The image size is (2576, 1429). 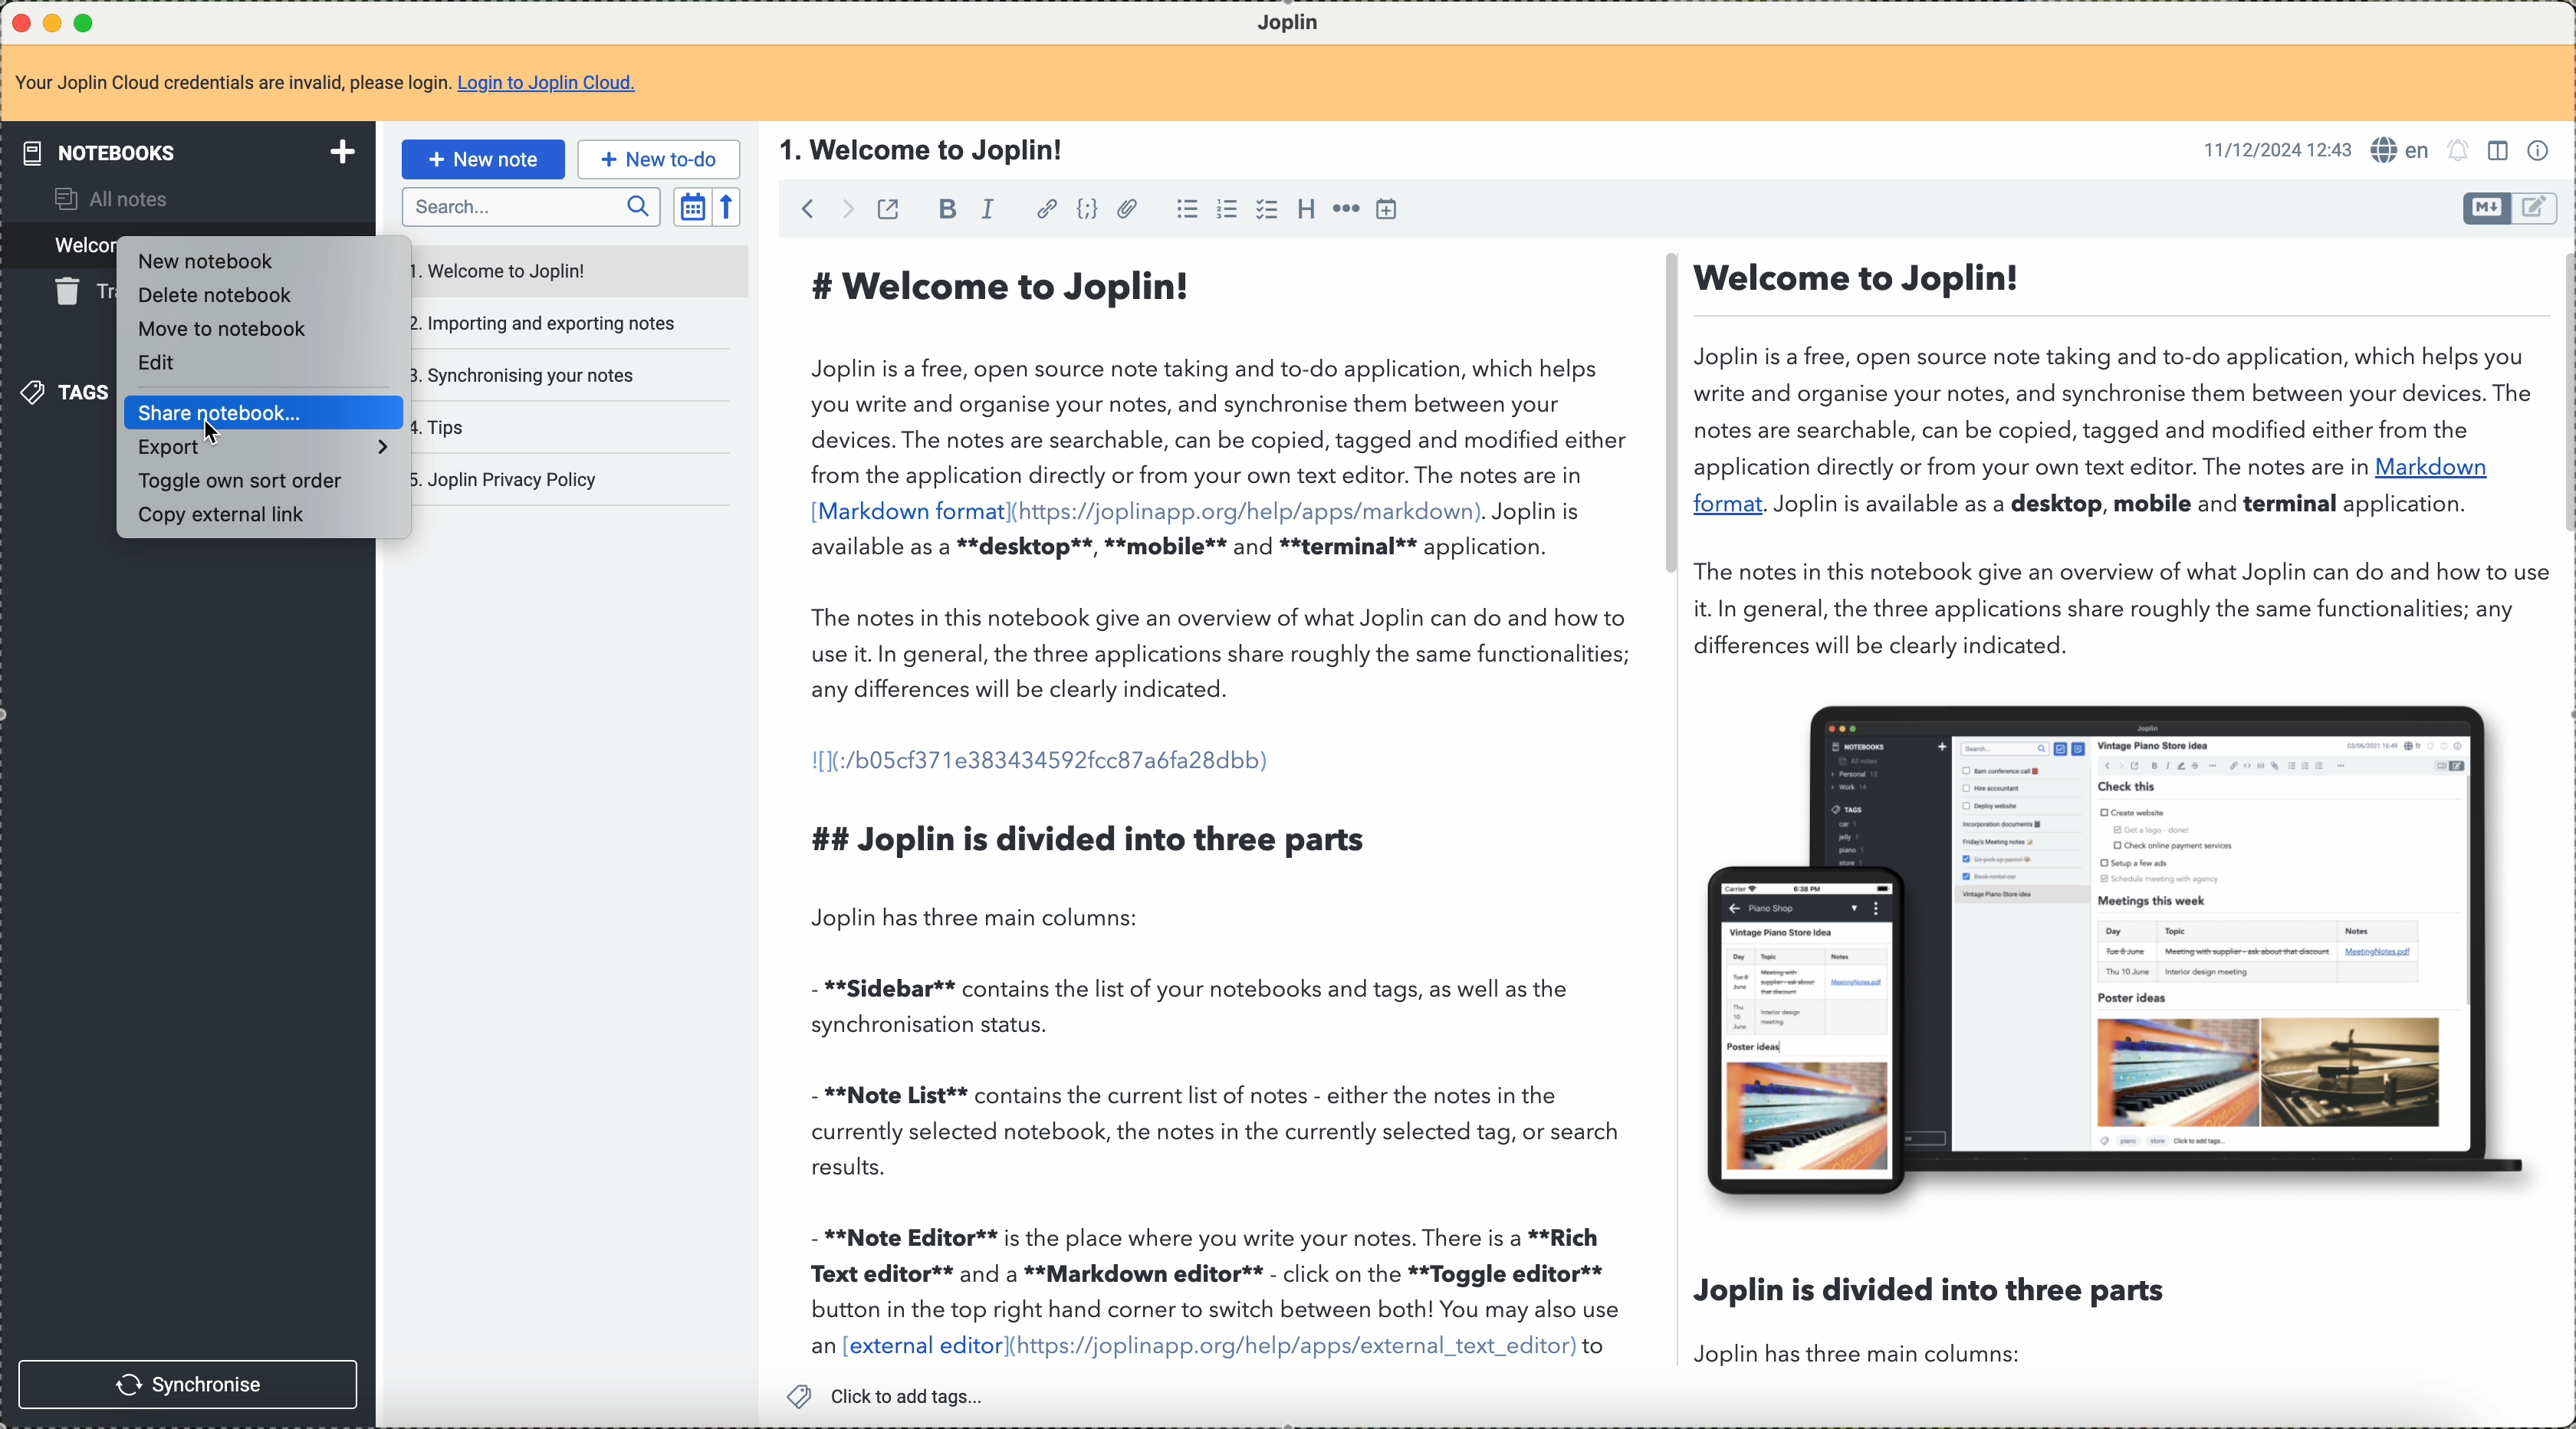 I want to click on bold, so click(x=945, y=212).